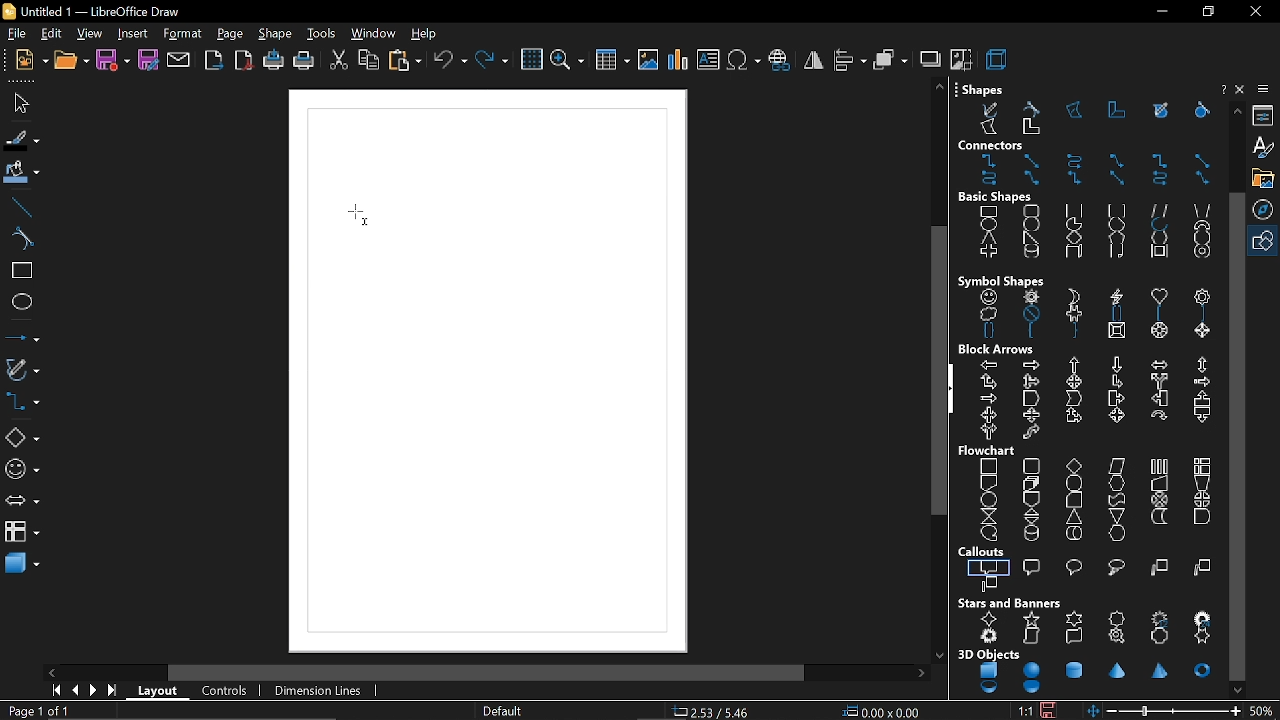  What do you see at coordinates (1204, 314) in the screenshot?
I see `right bracket` at bounding box center [1204, 314].